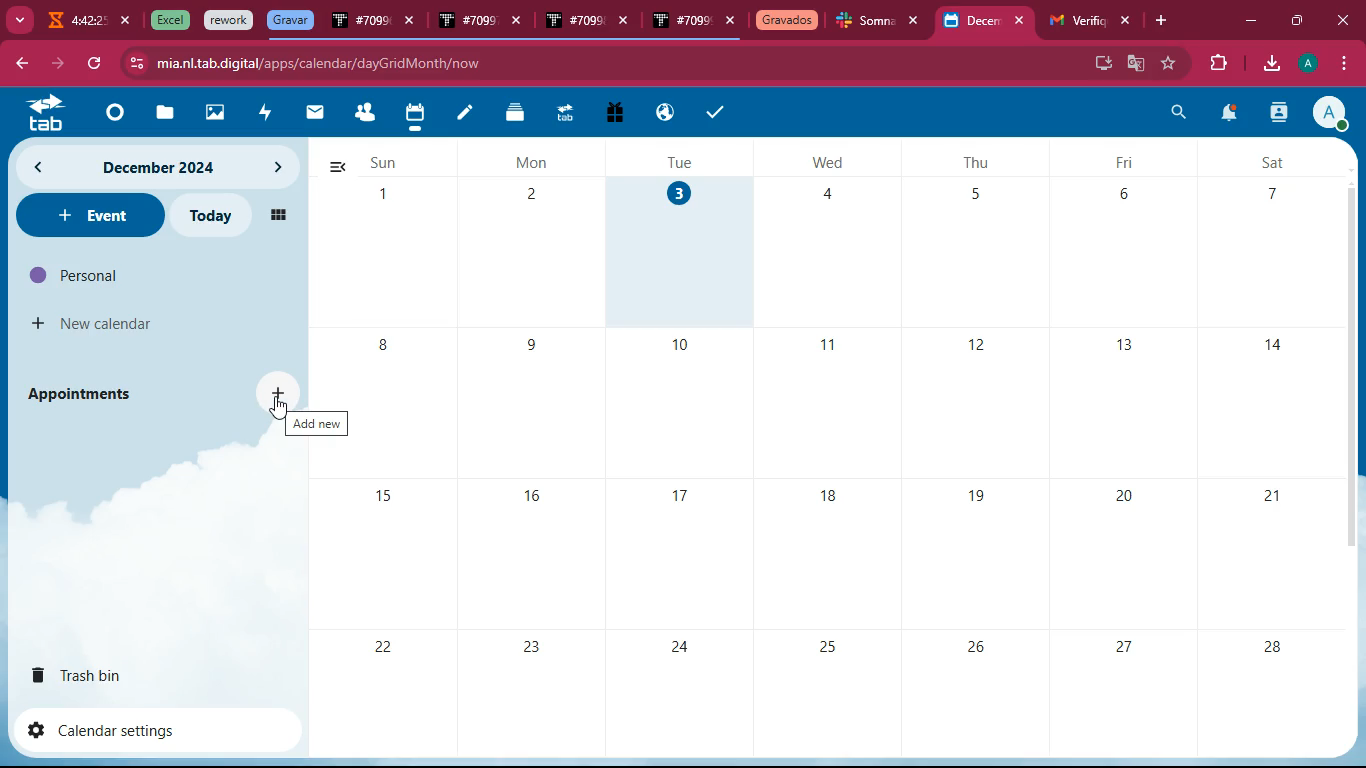 Image resolution: width=1366 pixels, height=768 pixels. Describe the element at coordinates (573, 22) in the screenshot. I see `tab` at that location.